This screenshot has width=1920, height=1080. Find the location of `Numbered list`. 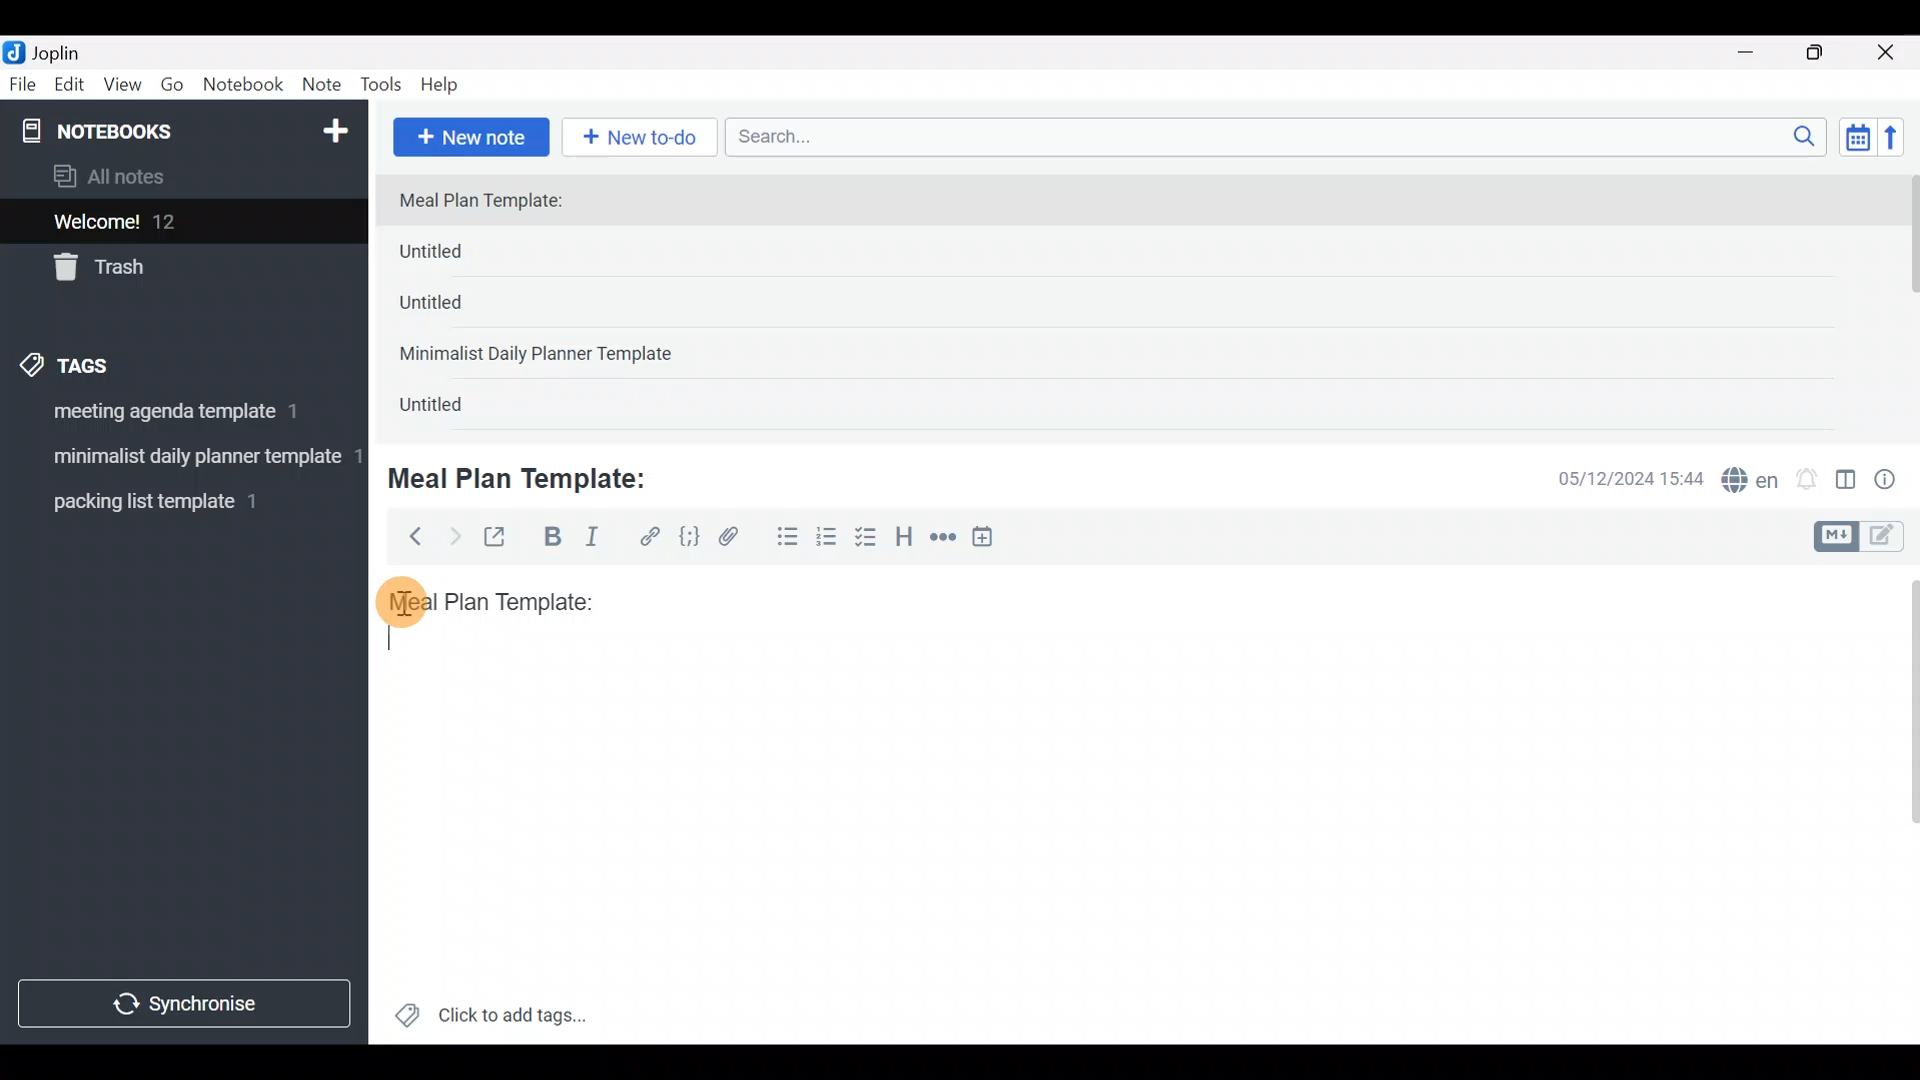

Numbered list is located at coordinates (827, 541).